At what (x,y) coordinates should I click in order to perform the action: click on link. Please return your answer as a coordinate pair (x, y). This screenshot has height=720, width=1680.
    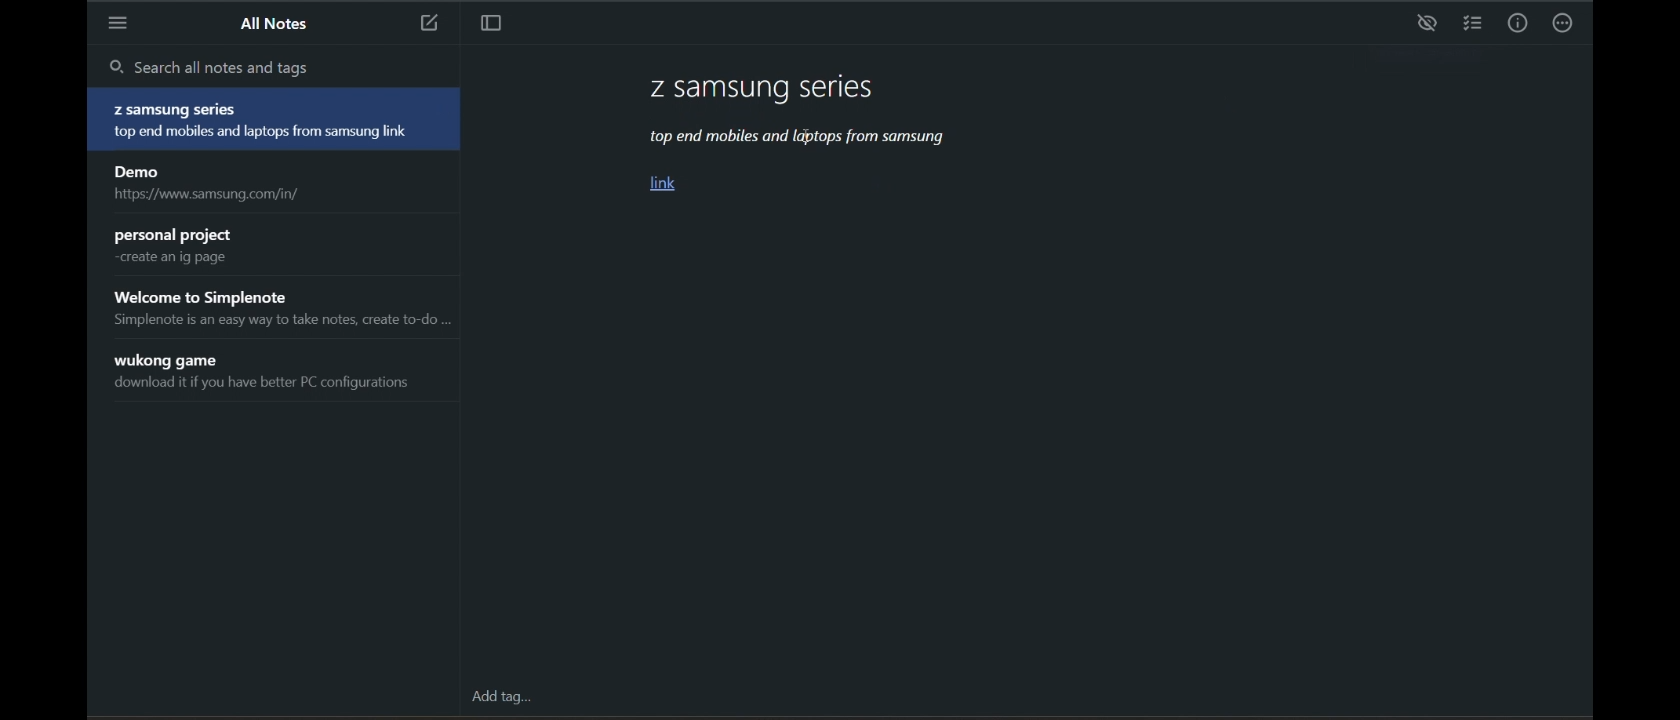
    Looking at the image, I should click on (666, 190).